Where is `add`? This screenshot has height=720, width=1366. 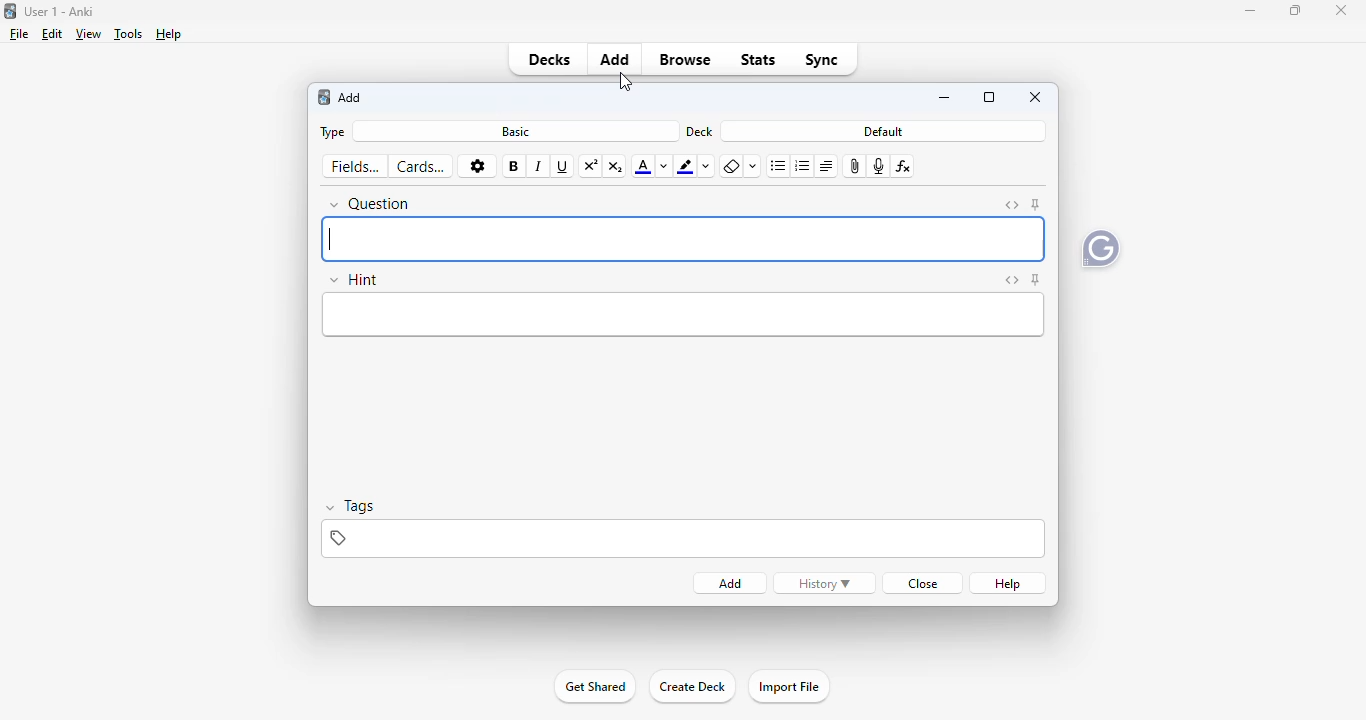 add is located at coordinates (732, 584).